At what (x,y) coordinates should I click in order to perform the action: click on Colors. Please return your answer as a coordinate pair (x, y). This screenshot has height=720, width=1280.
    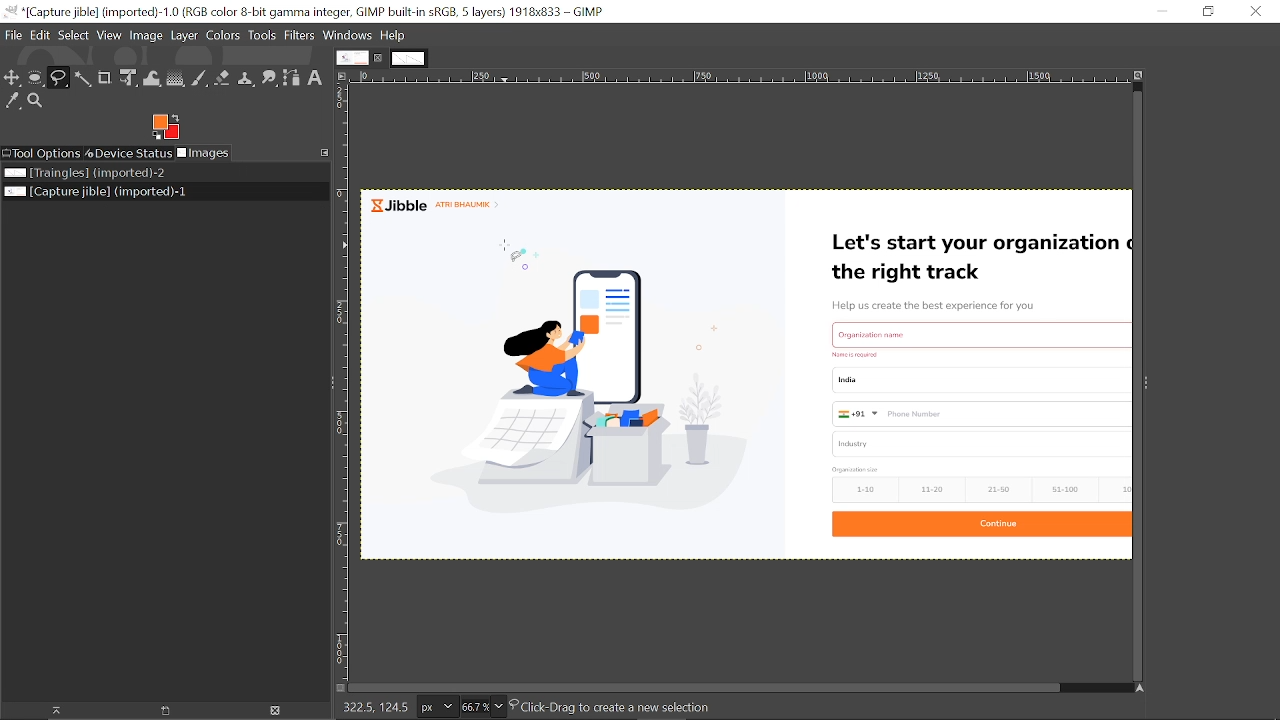
    Looking at the image, I should click on (223, 38).